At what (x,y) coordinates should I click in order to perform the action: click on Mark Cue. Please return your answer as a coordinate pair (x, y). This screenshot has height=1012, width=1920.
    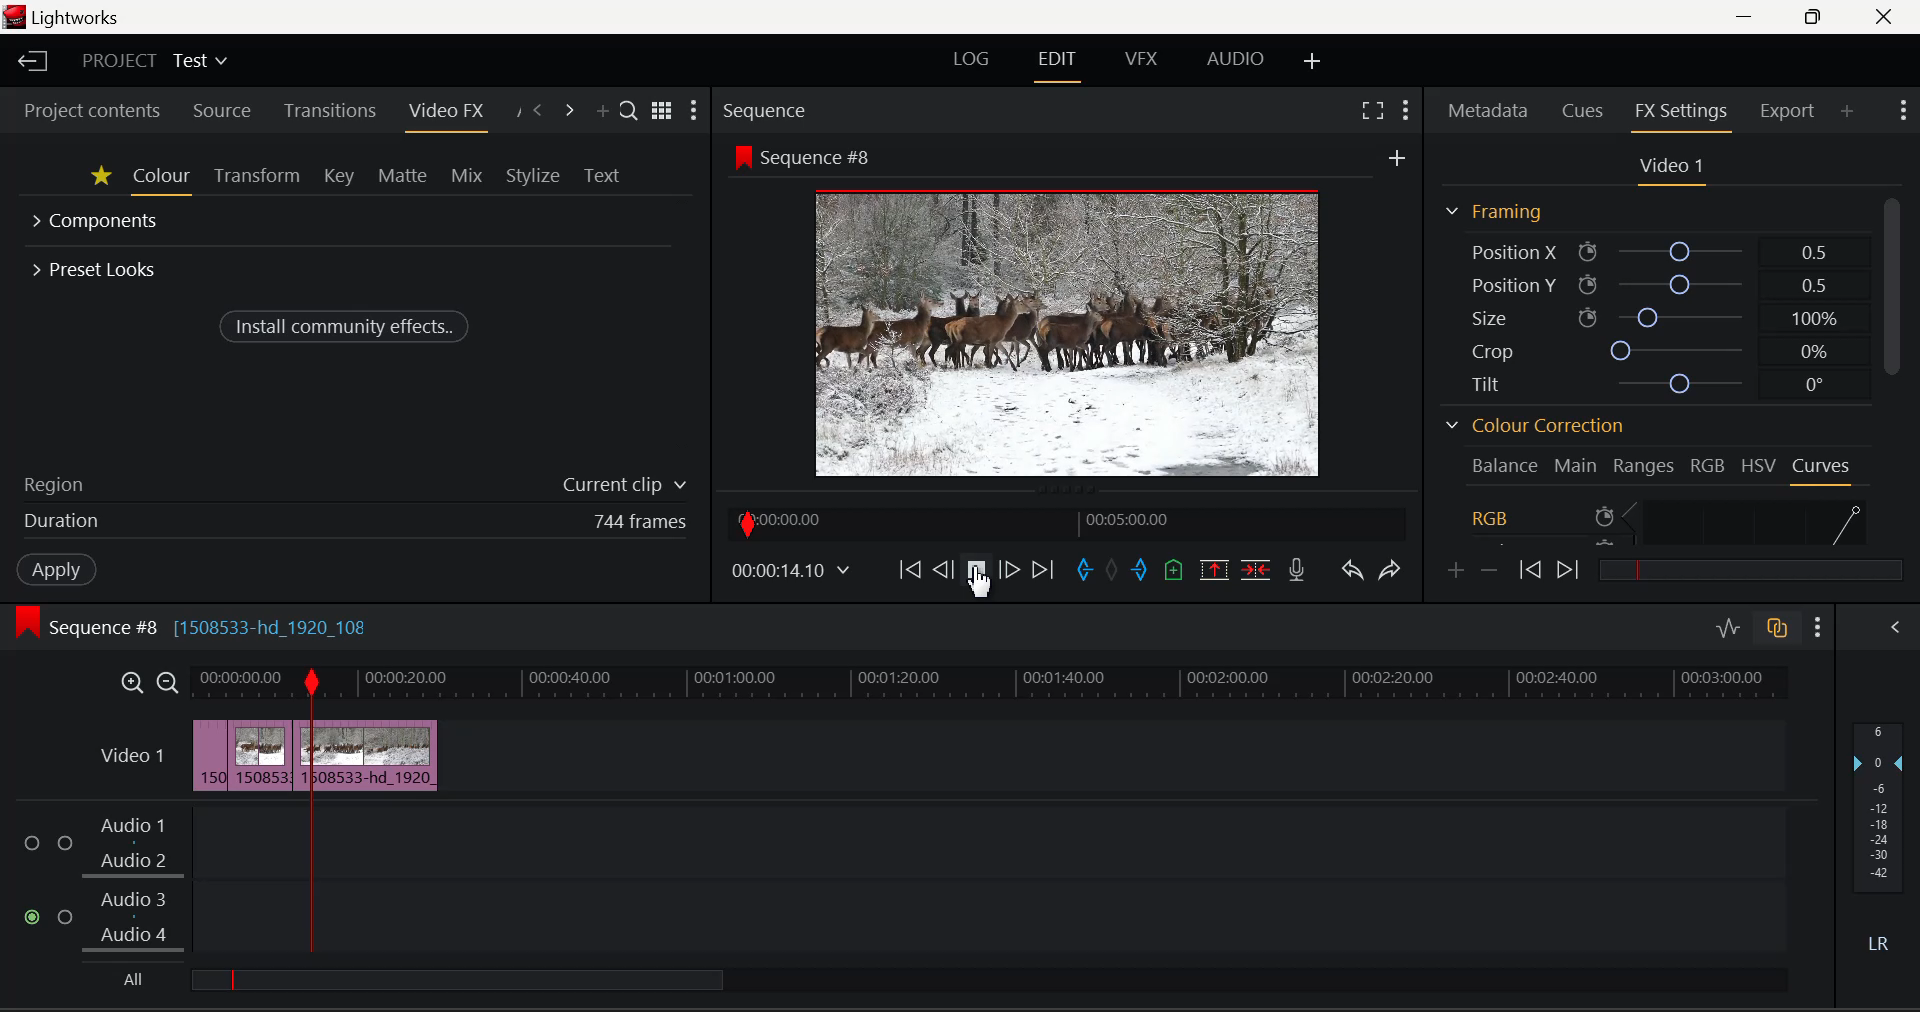
    Looking at the image, I should click on (1171, 573).